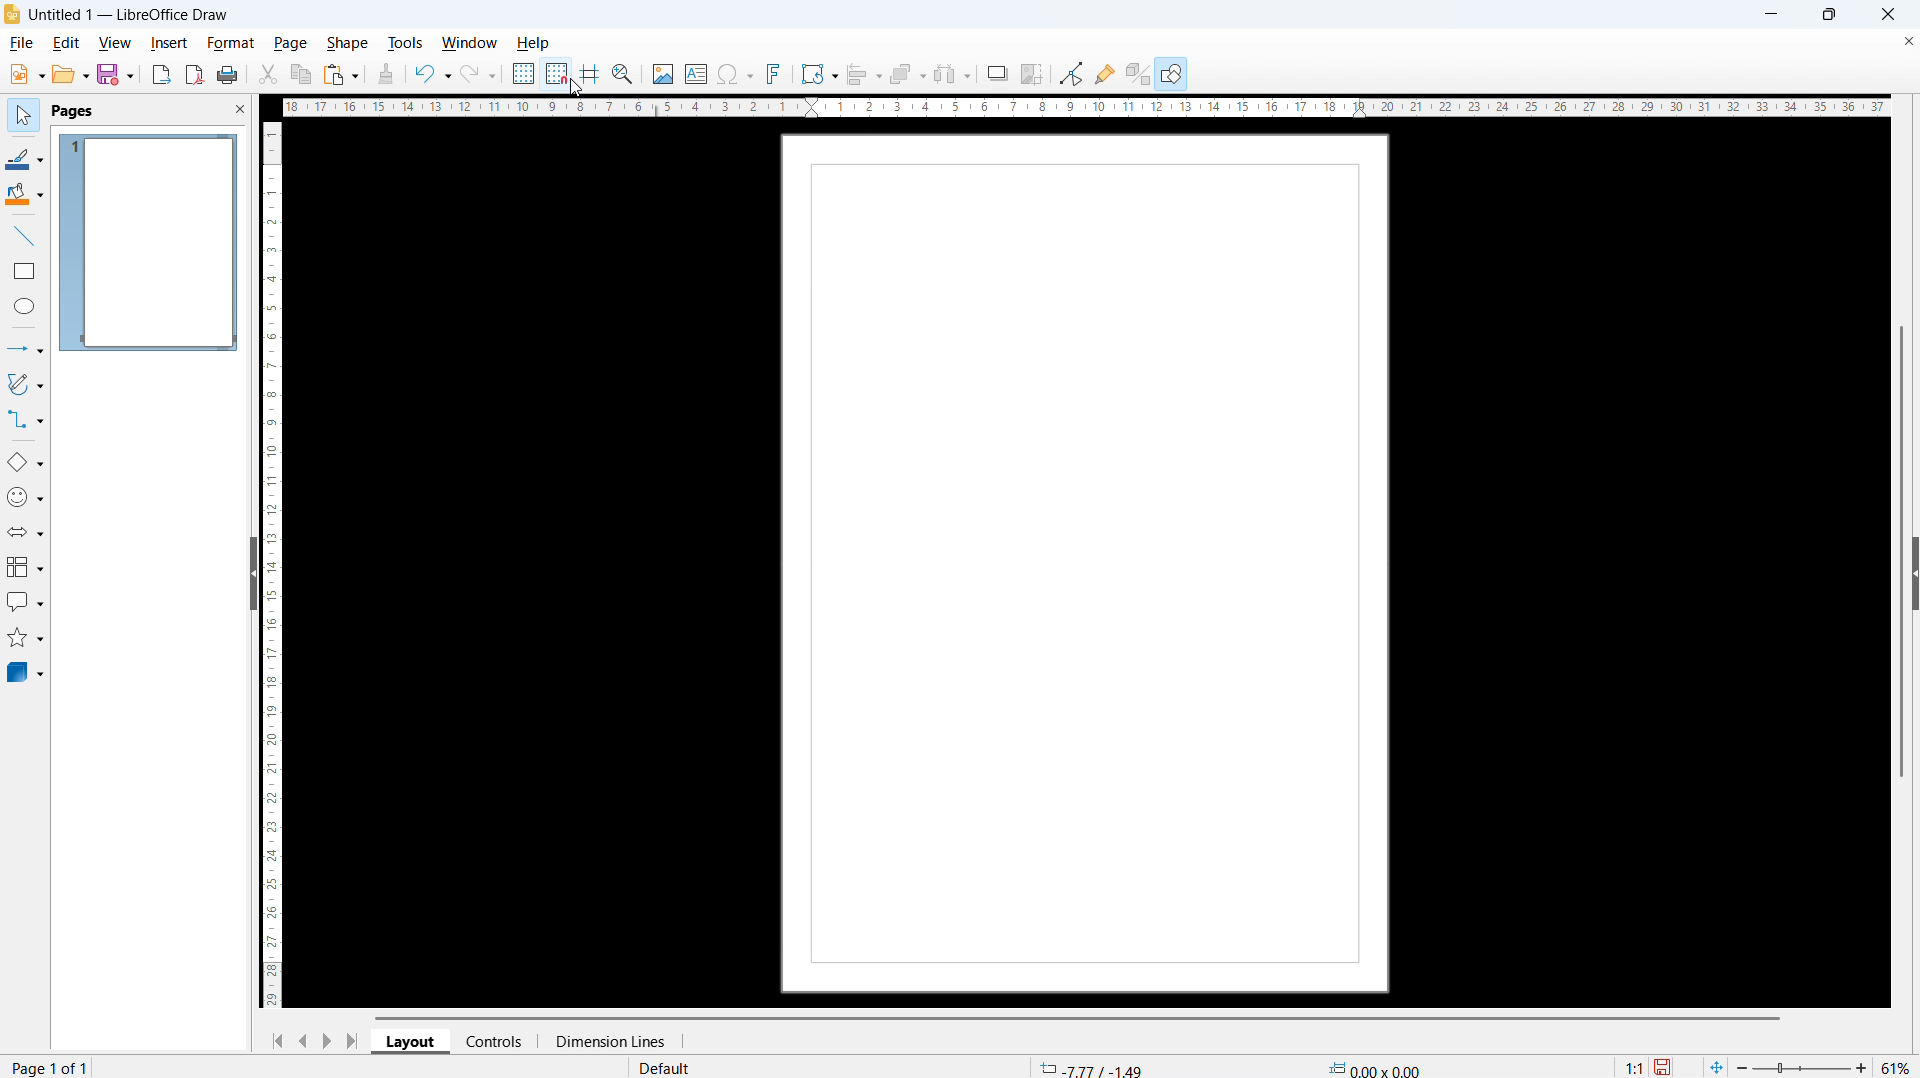 The height and width of the screenshot is (1078, 1920). I want to click on Horizontal ruler , so click(1084, 107).